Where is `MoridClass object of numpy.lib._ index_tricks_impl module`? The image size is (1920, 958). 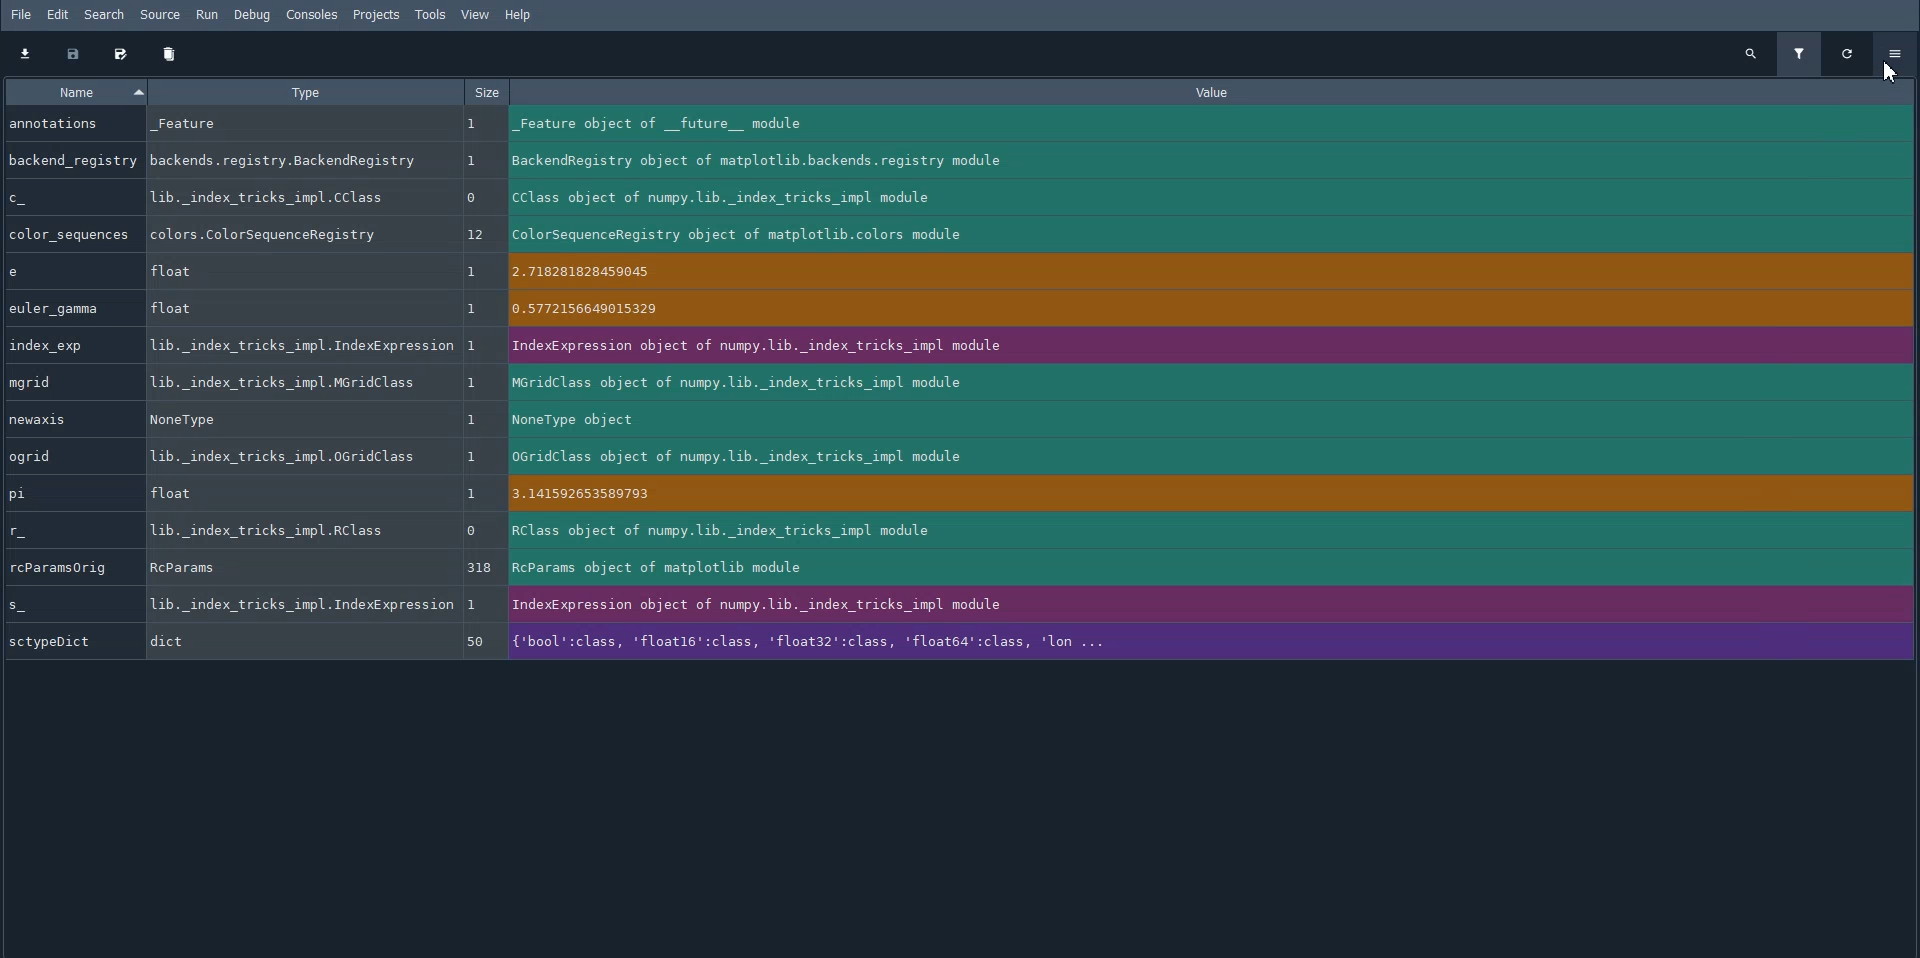
MoridClass object of numpy.lib._ index_tricks_impl module is located at coordinates (1214, 384).